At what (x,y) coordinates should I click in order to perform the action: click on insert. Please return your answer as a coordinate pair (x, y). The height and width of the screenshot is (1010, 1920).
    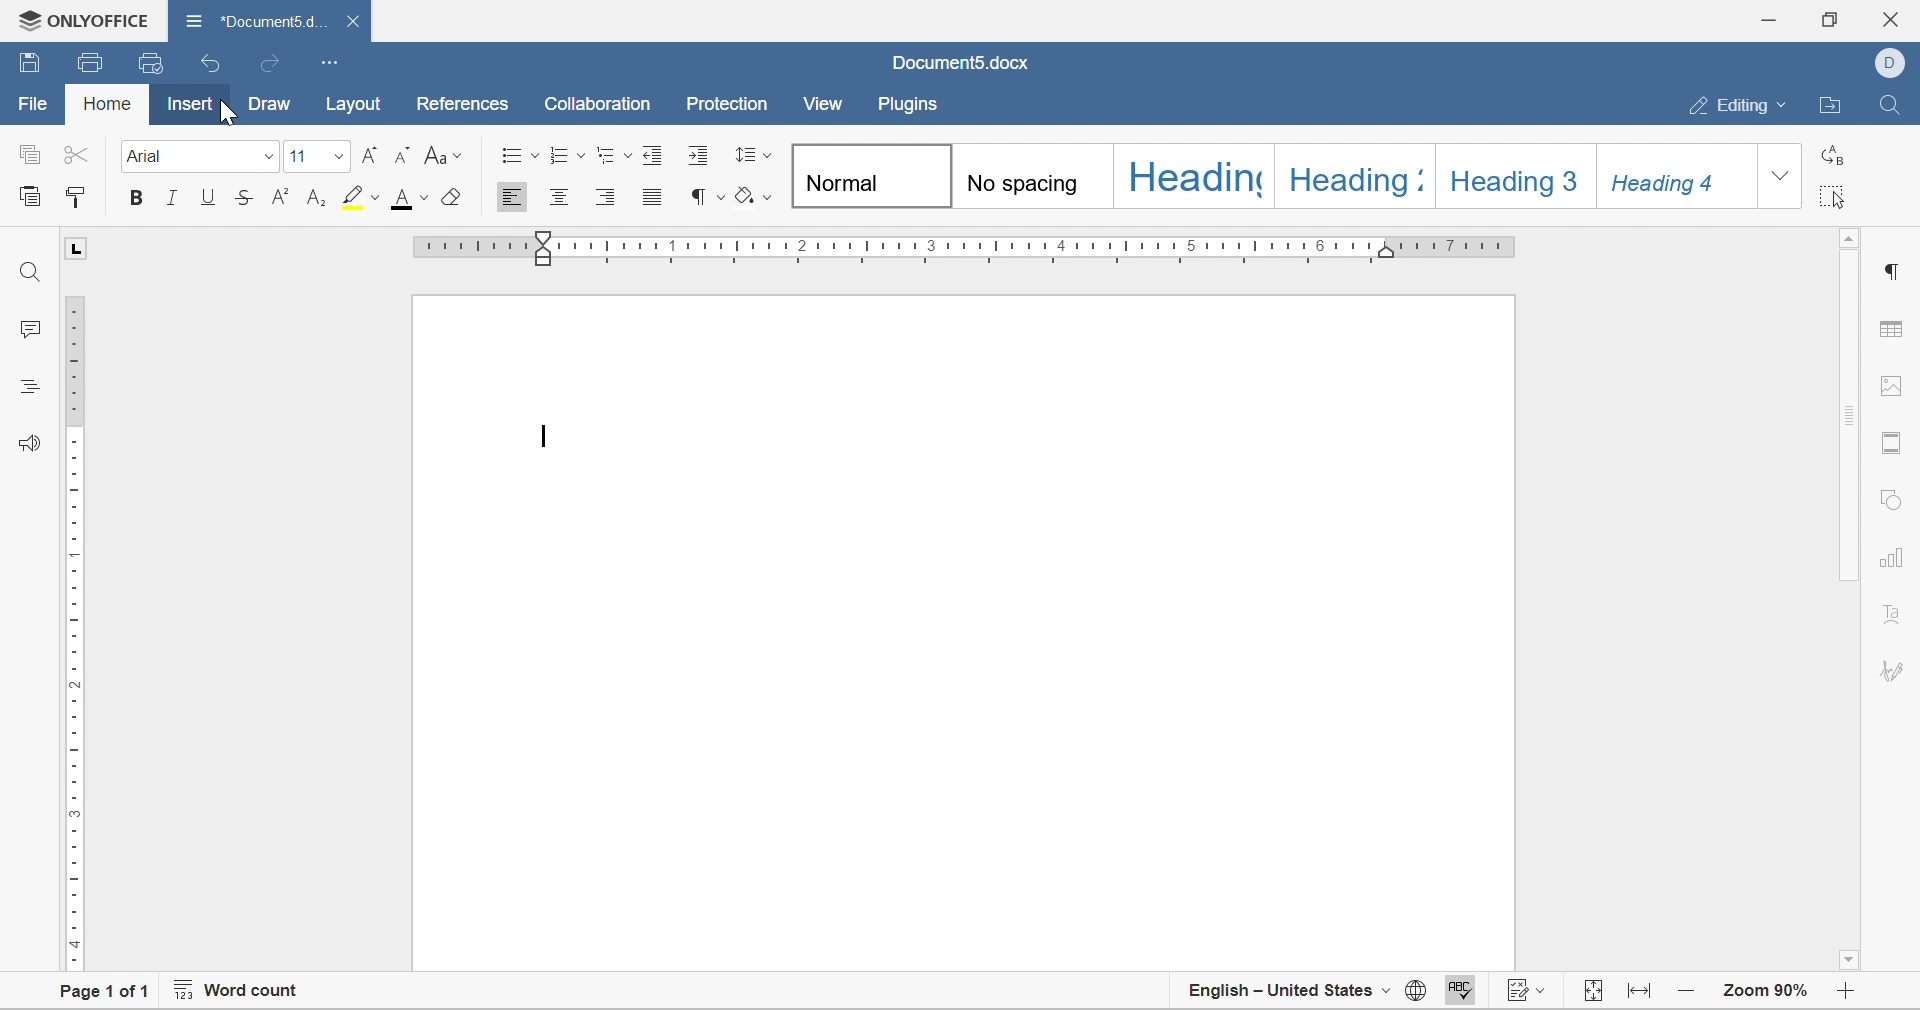
    Looking at the image, I should click on (194, 102).